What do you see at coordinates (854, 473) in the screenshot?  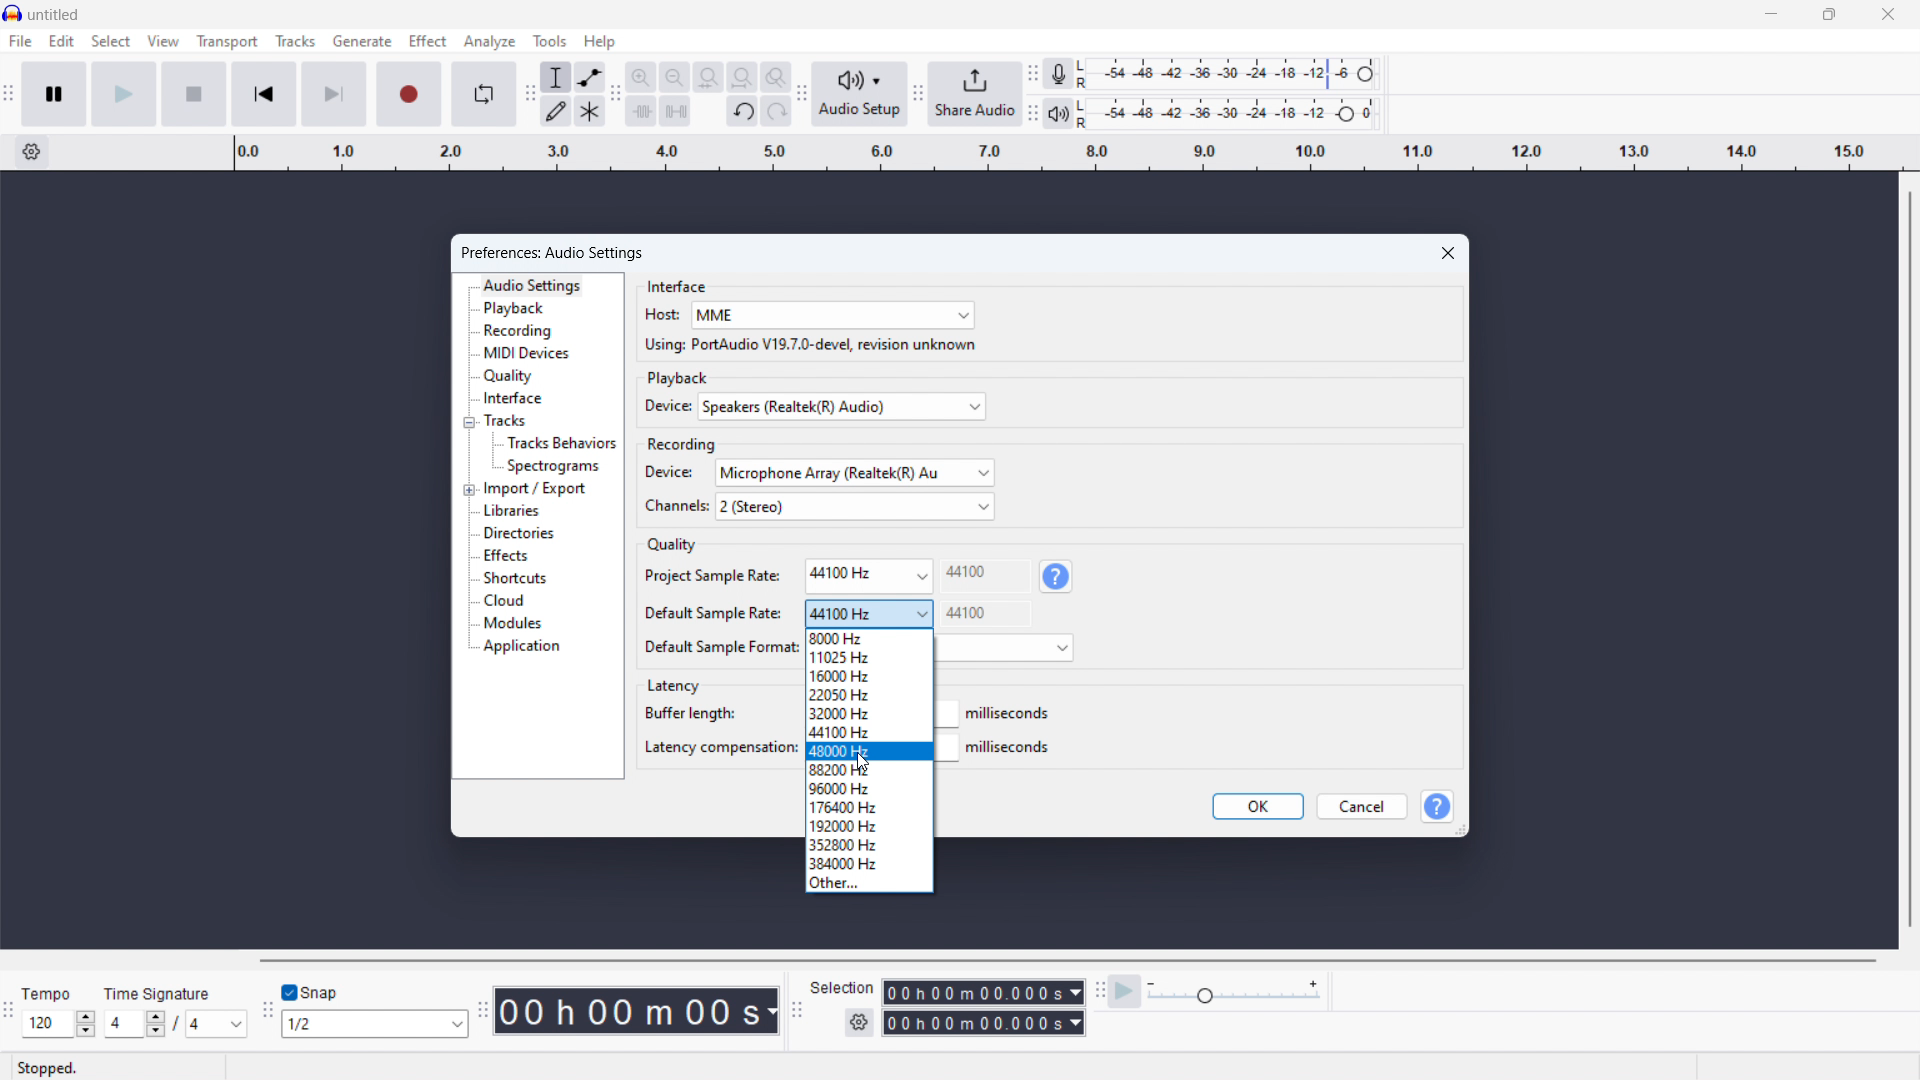 I see `recording device` at bounding box center [854, 473].